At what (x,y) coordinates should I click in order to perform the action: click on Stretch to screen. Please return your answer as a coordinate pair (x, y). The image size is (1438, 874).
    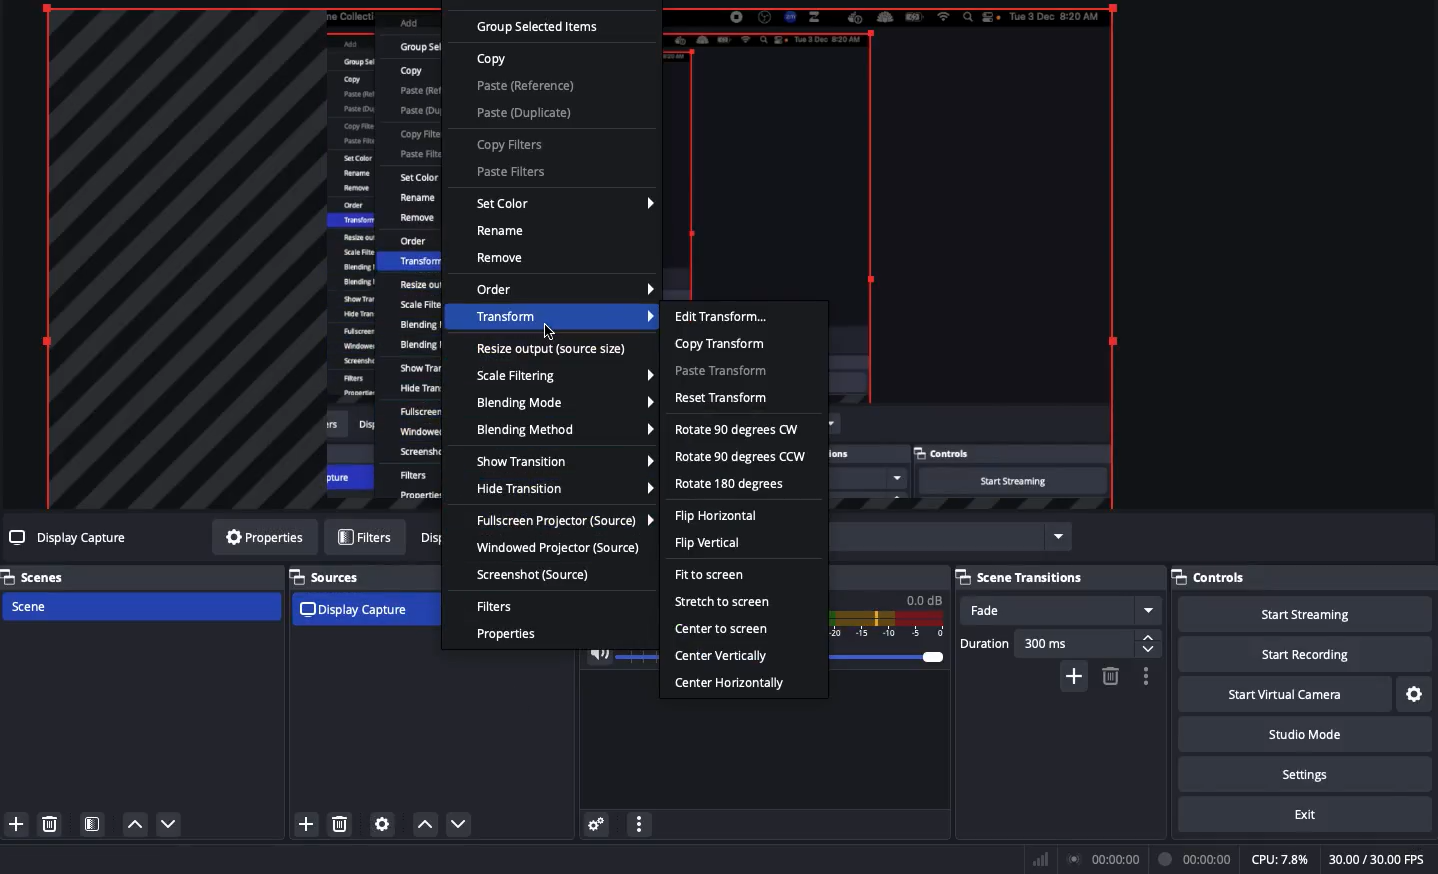
    Looking at the image, I should click on (721, 601).